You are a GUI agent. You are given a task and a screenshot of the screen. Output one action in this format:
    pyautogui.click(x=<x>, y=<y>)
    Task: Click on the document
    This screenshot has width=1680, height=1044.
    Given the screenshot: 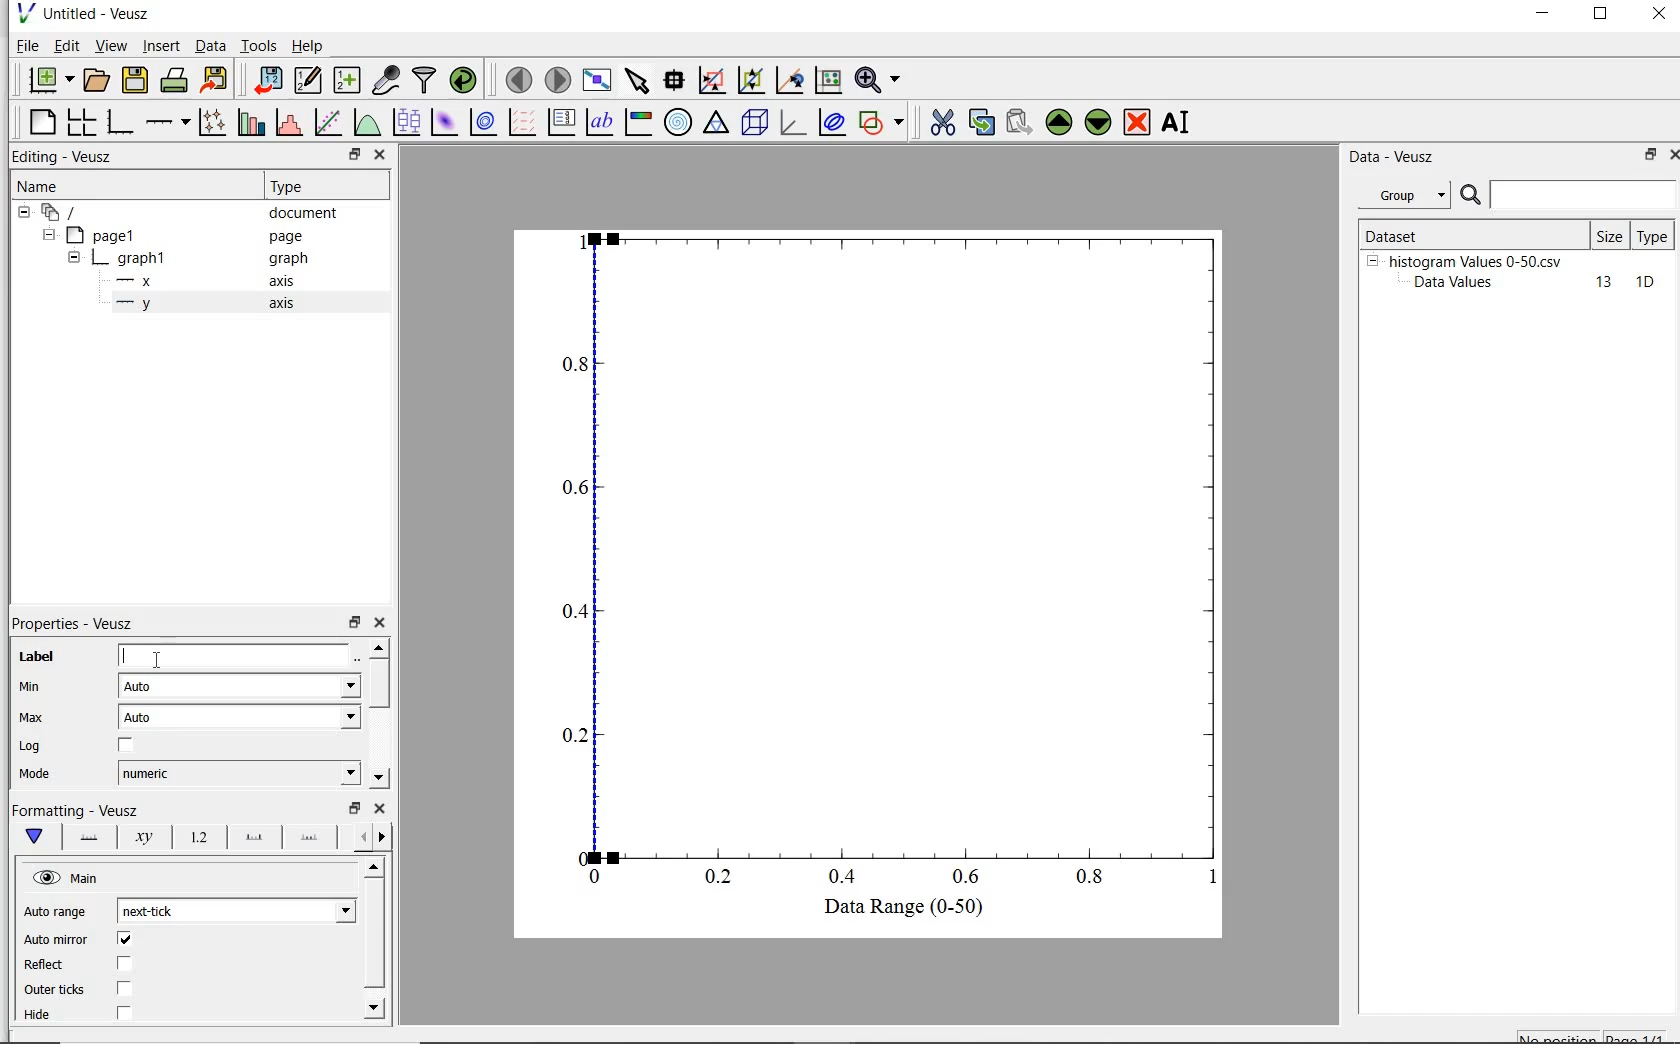 What is the action you would take?
    pyautogui.click(x=304, y=215)
    